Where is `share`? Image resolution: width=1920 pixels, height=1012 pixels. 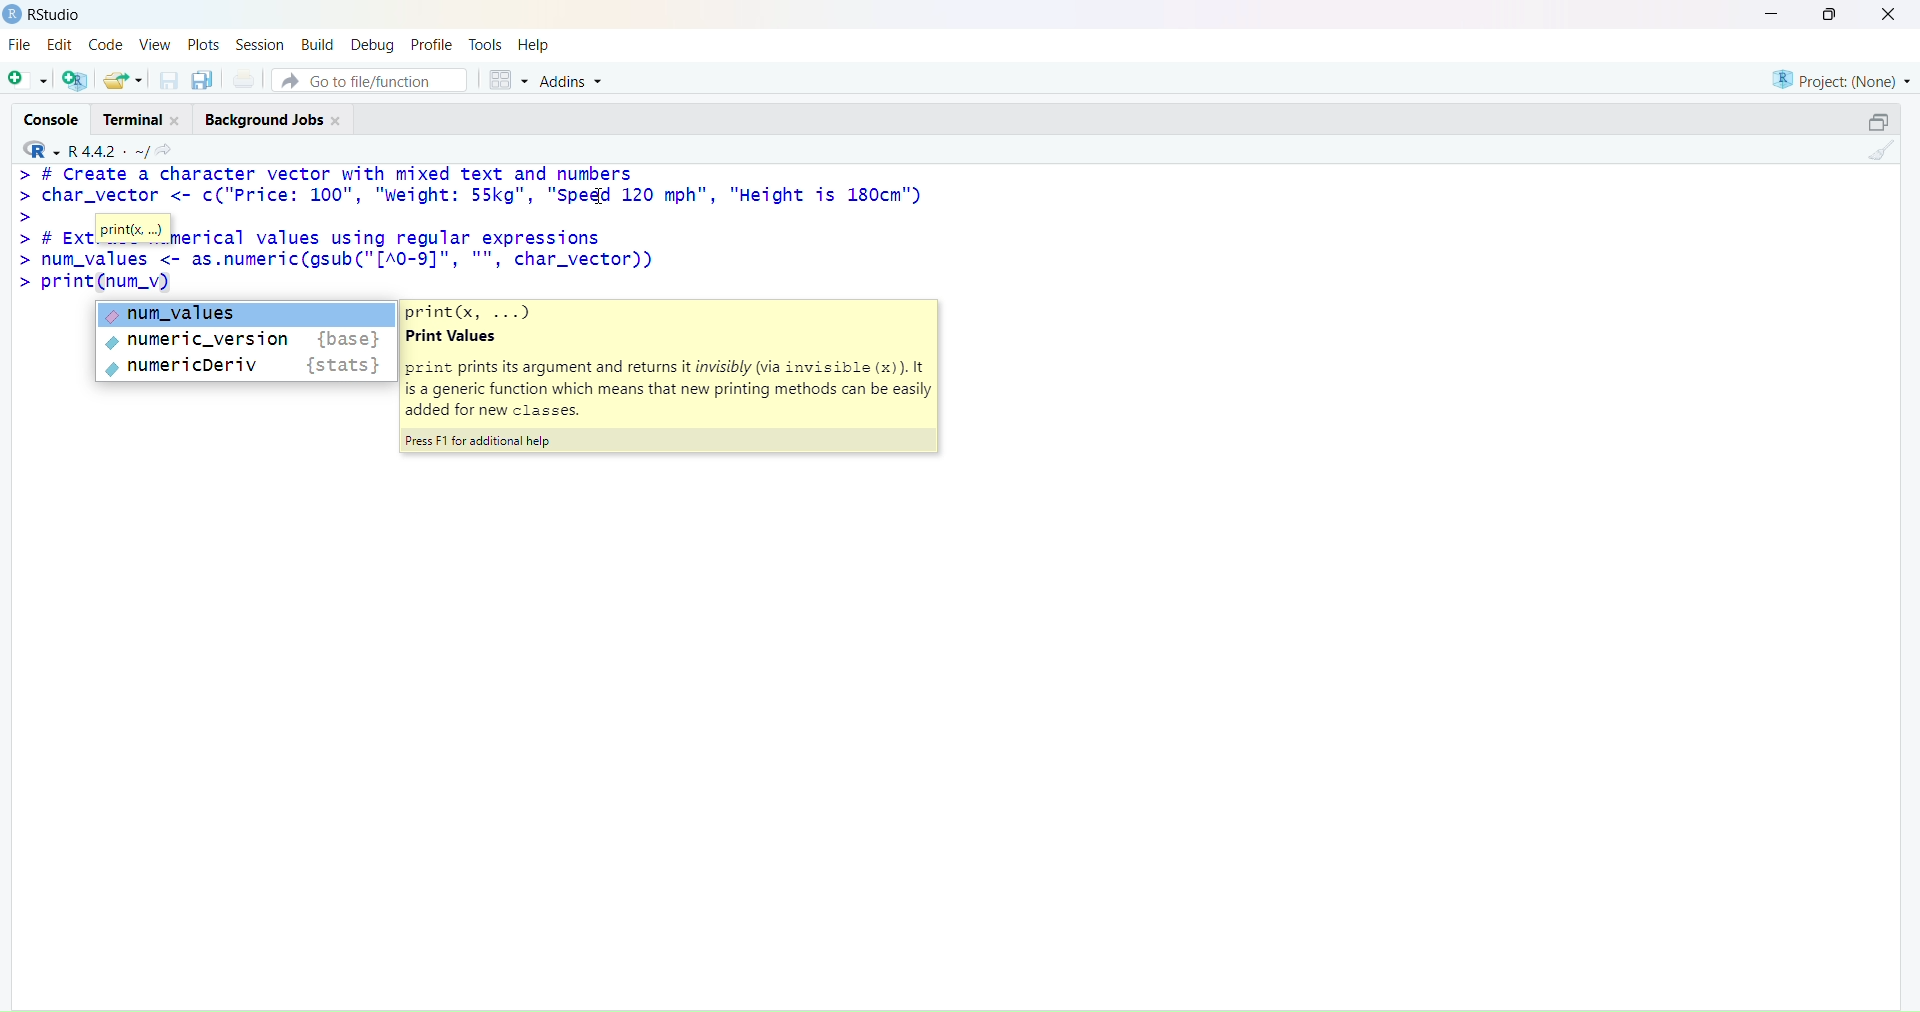
share is located at coordinates (164, 152).